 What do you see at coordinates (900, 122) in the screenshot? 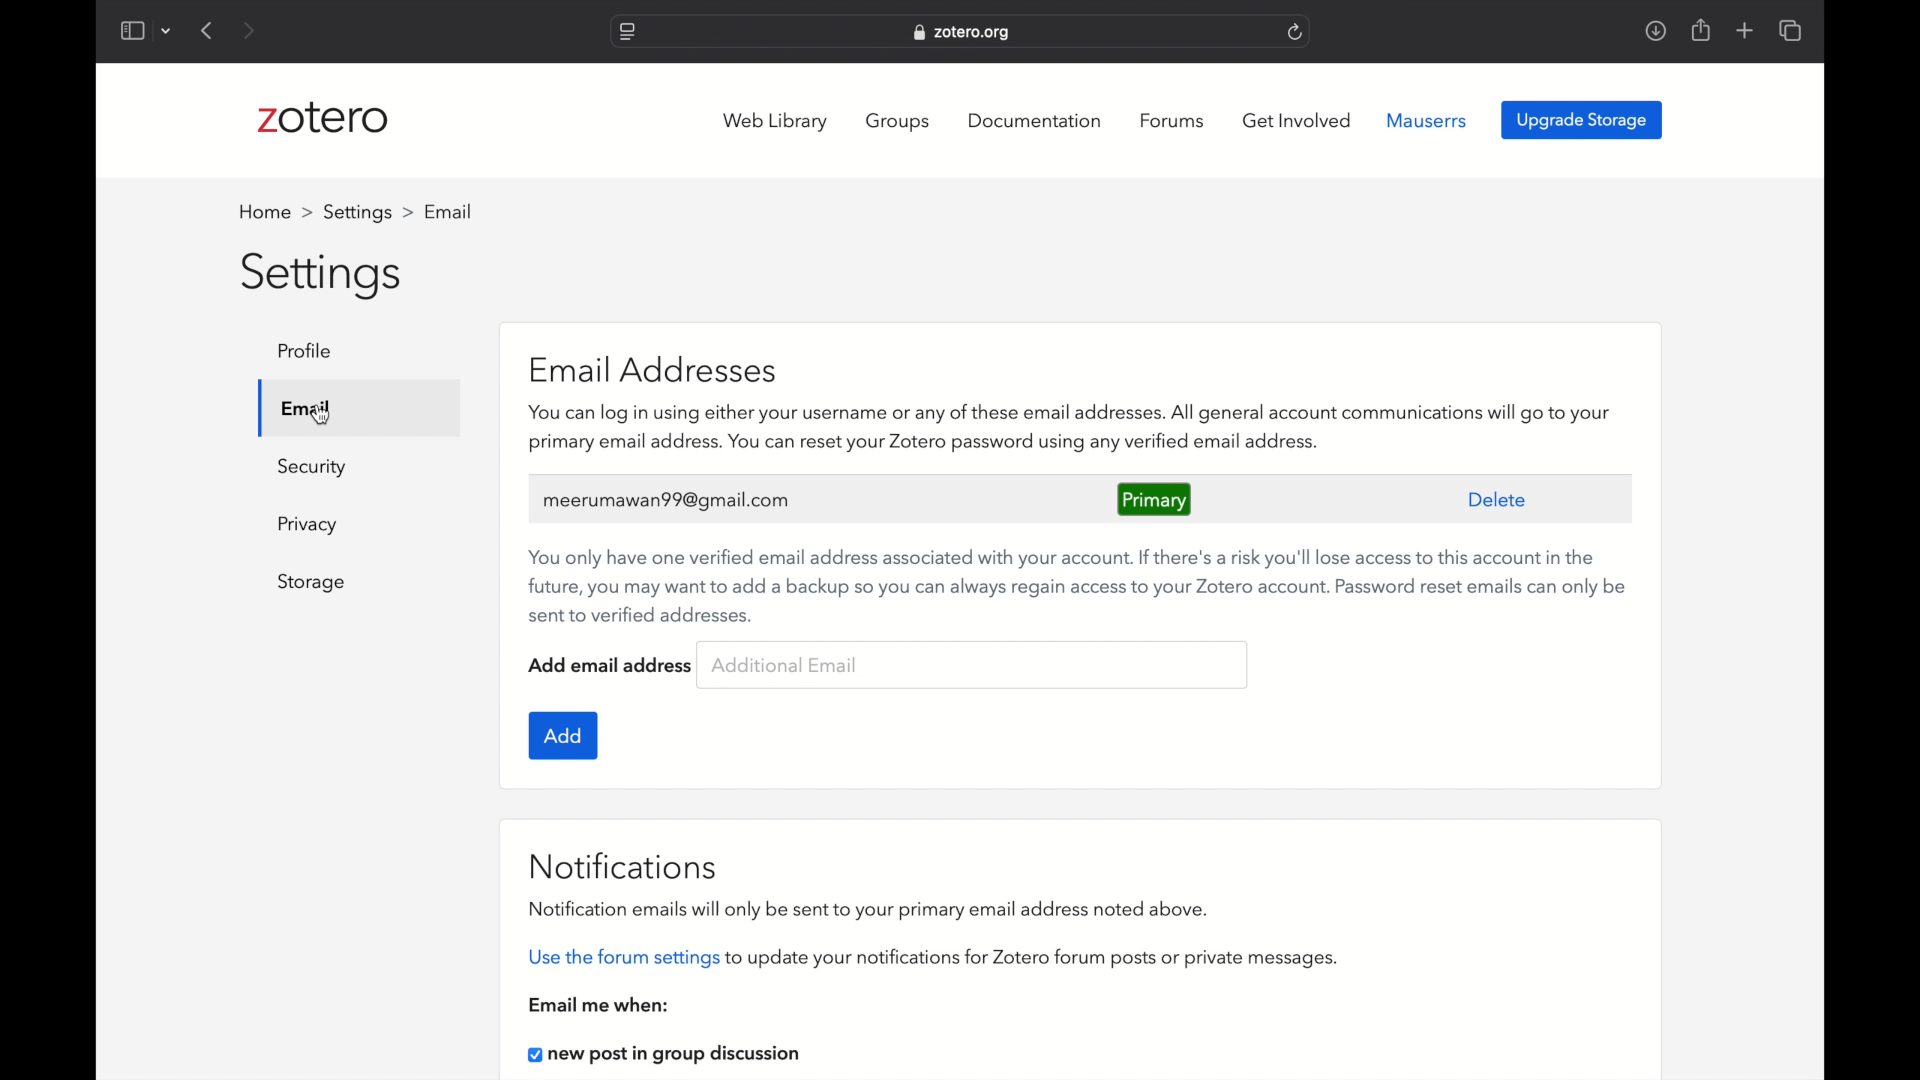
I see `groups` at bounding box center [900, 122].